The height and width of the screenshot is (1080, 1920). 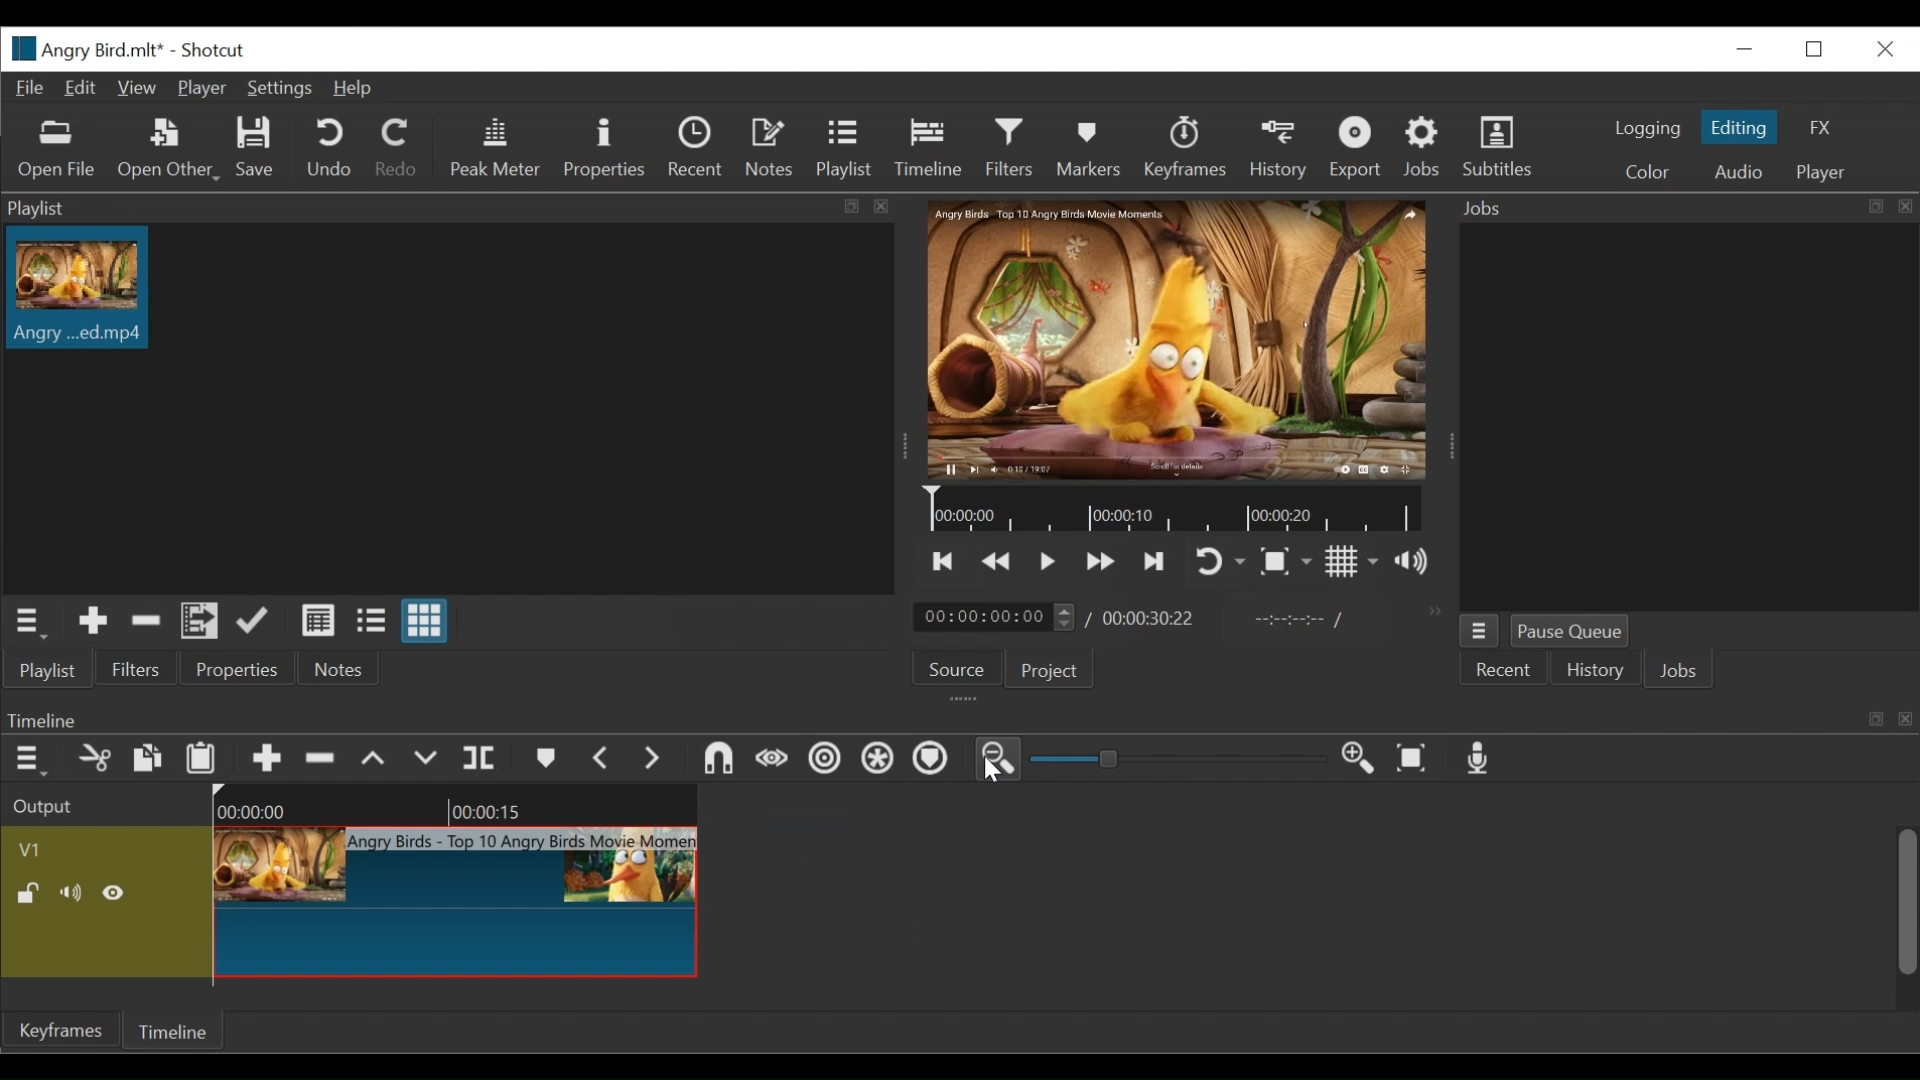 I want to click on Export, so click(x=1357, y=149).